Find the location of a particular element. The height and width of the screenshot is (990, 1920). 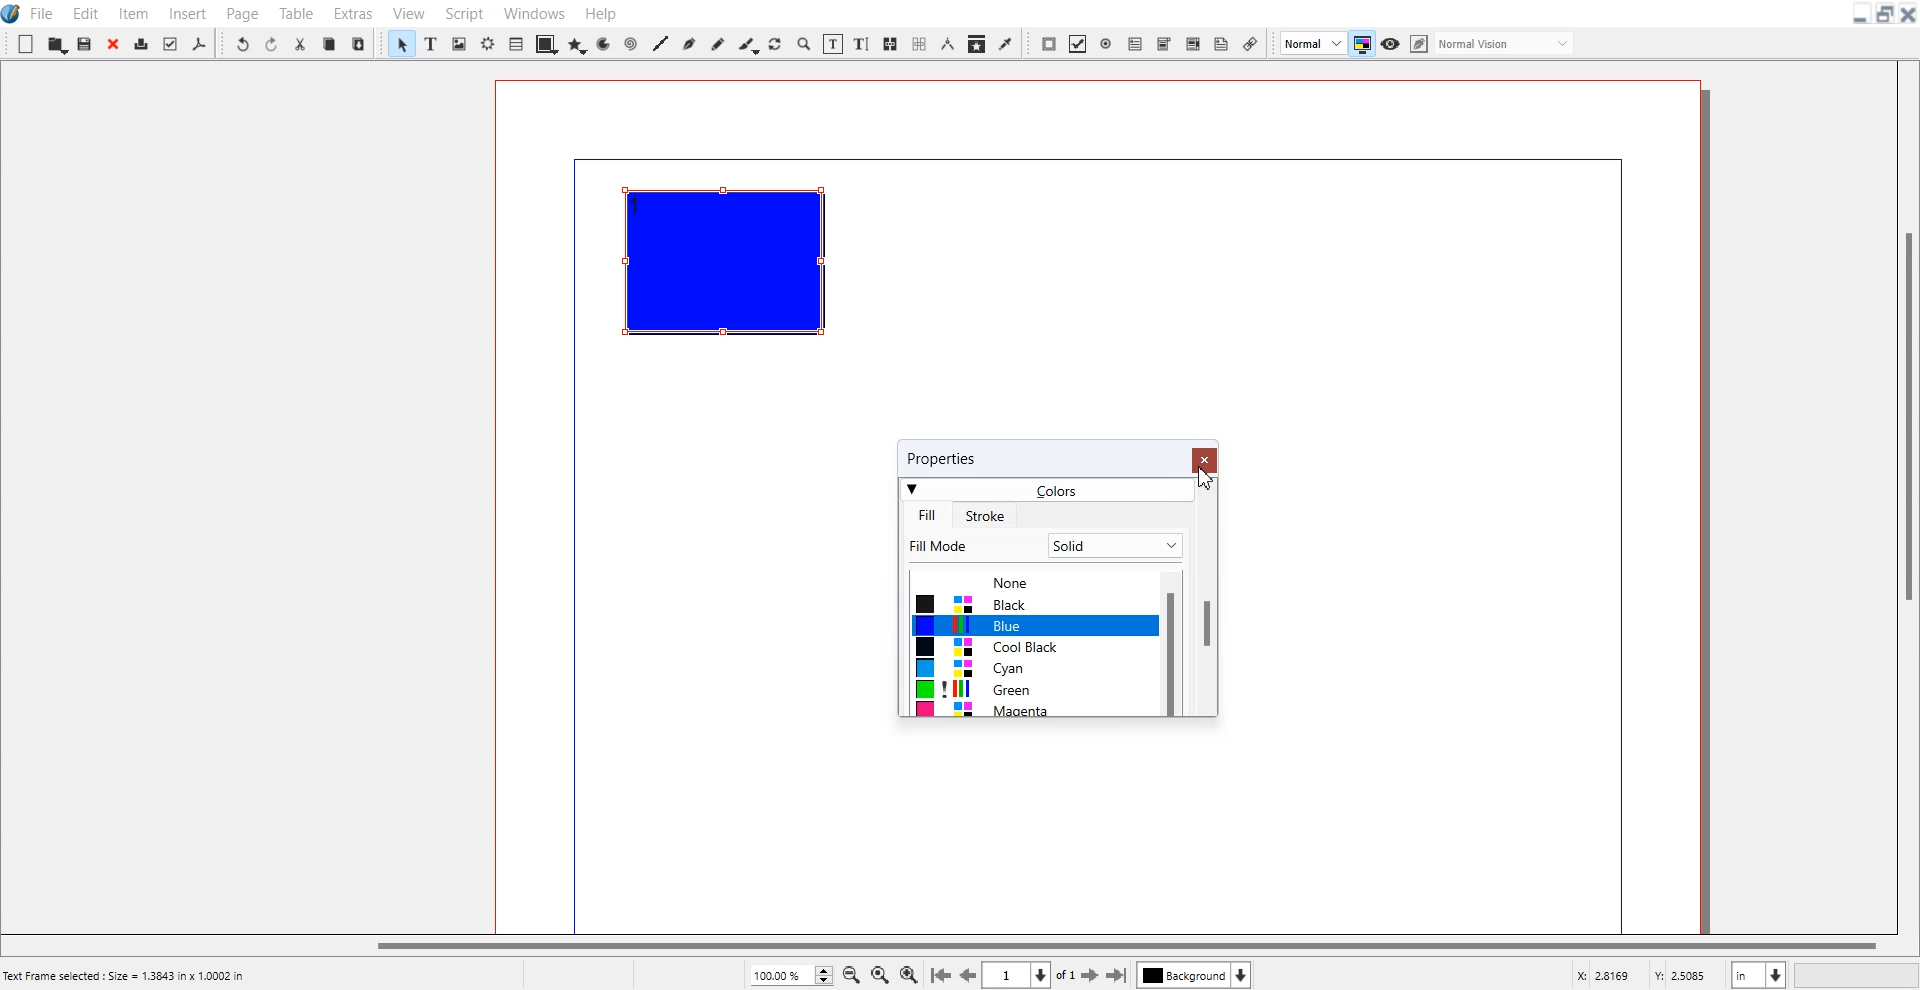

Minimize is located at coordinates (1861, 14).